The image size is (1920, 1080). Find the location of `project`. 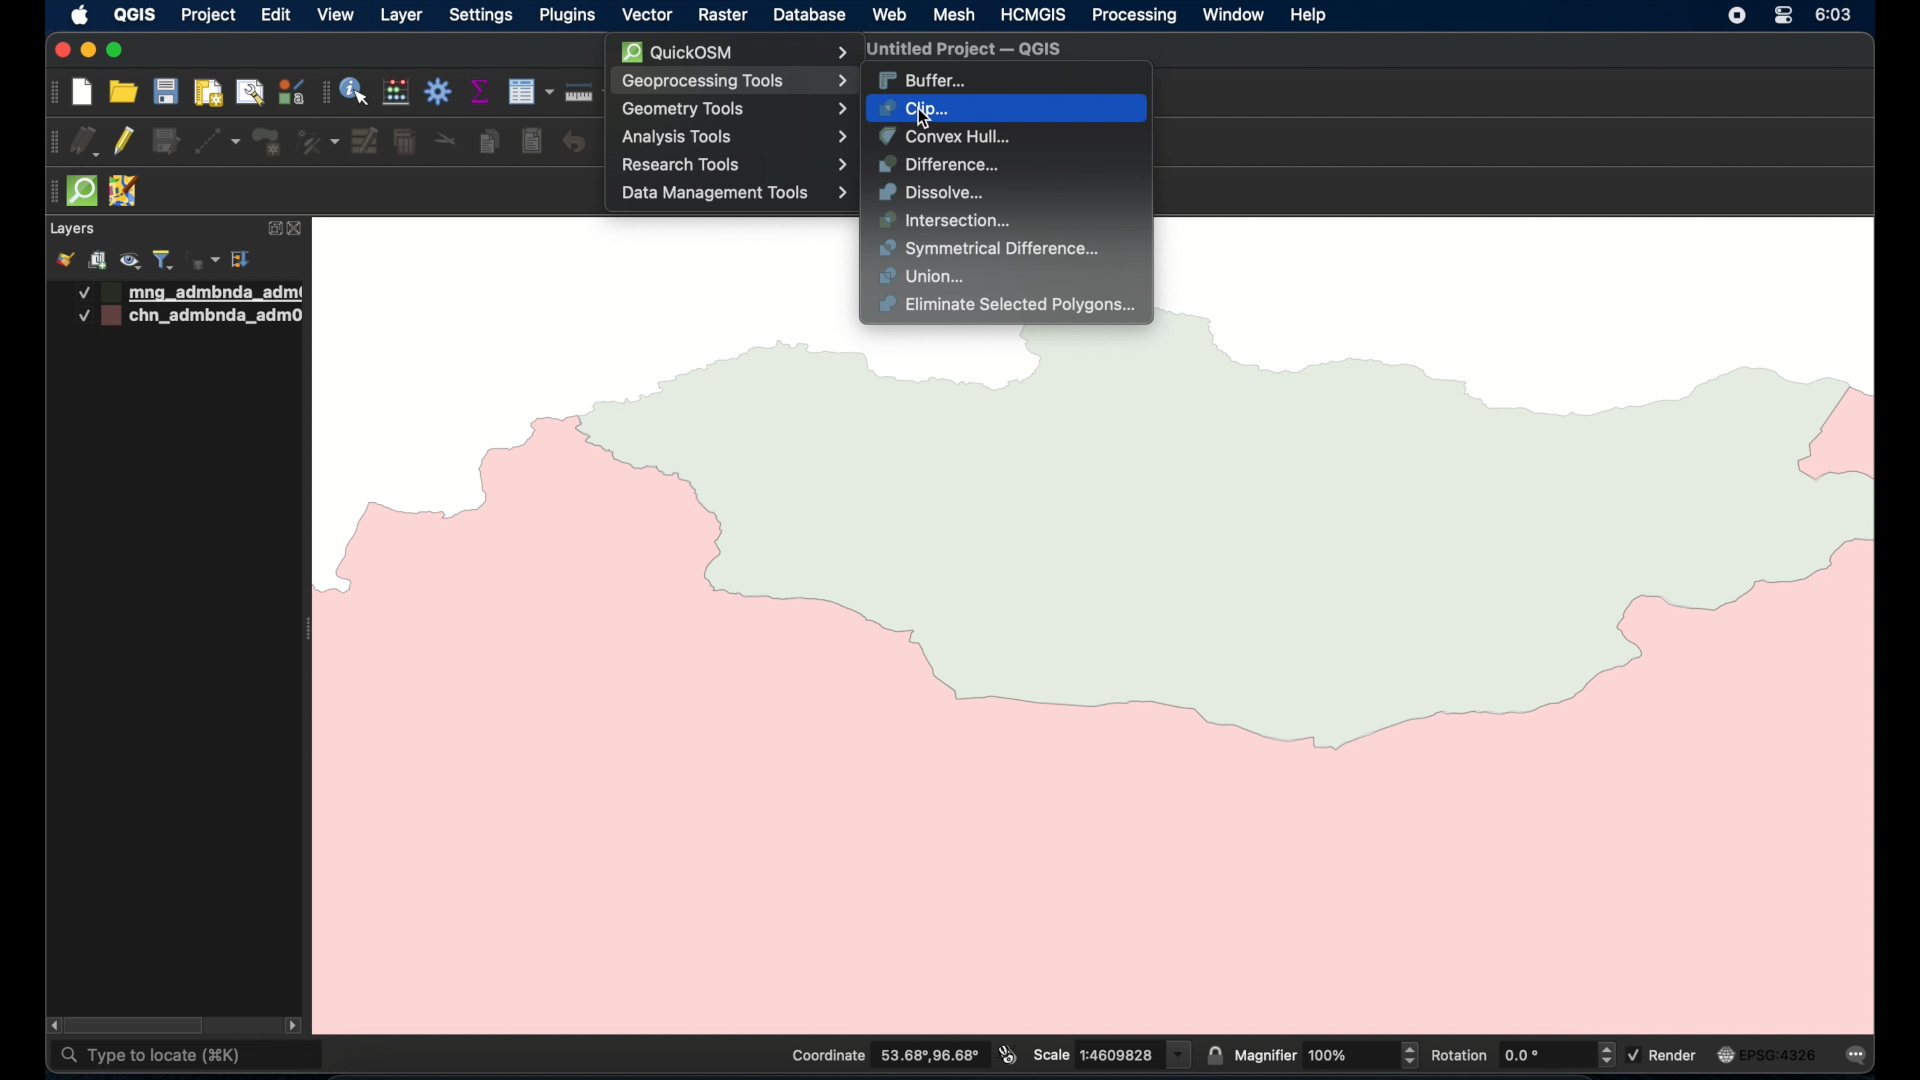

project is located at coordinates (207, 17).